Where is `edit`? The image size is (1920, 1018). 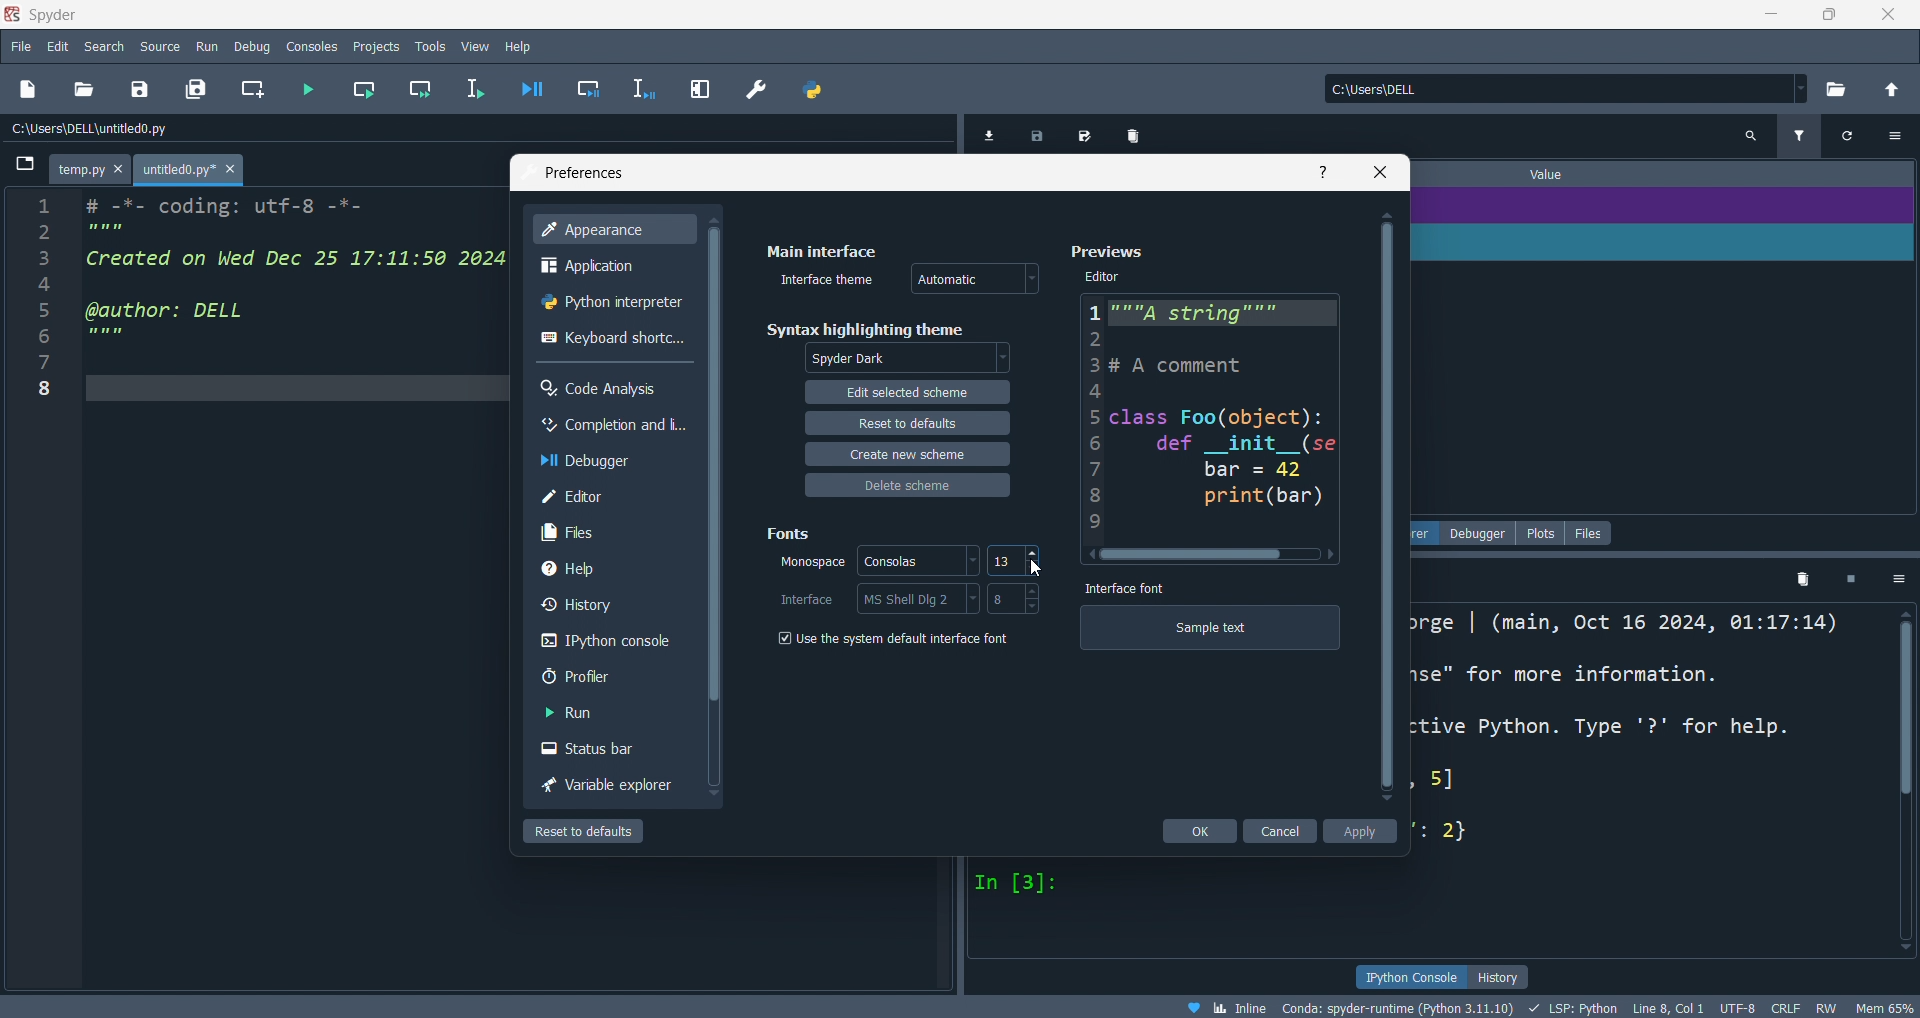 edit is located at coordinates (56, 45).